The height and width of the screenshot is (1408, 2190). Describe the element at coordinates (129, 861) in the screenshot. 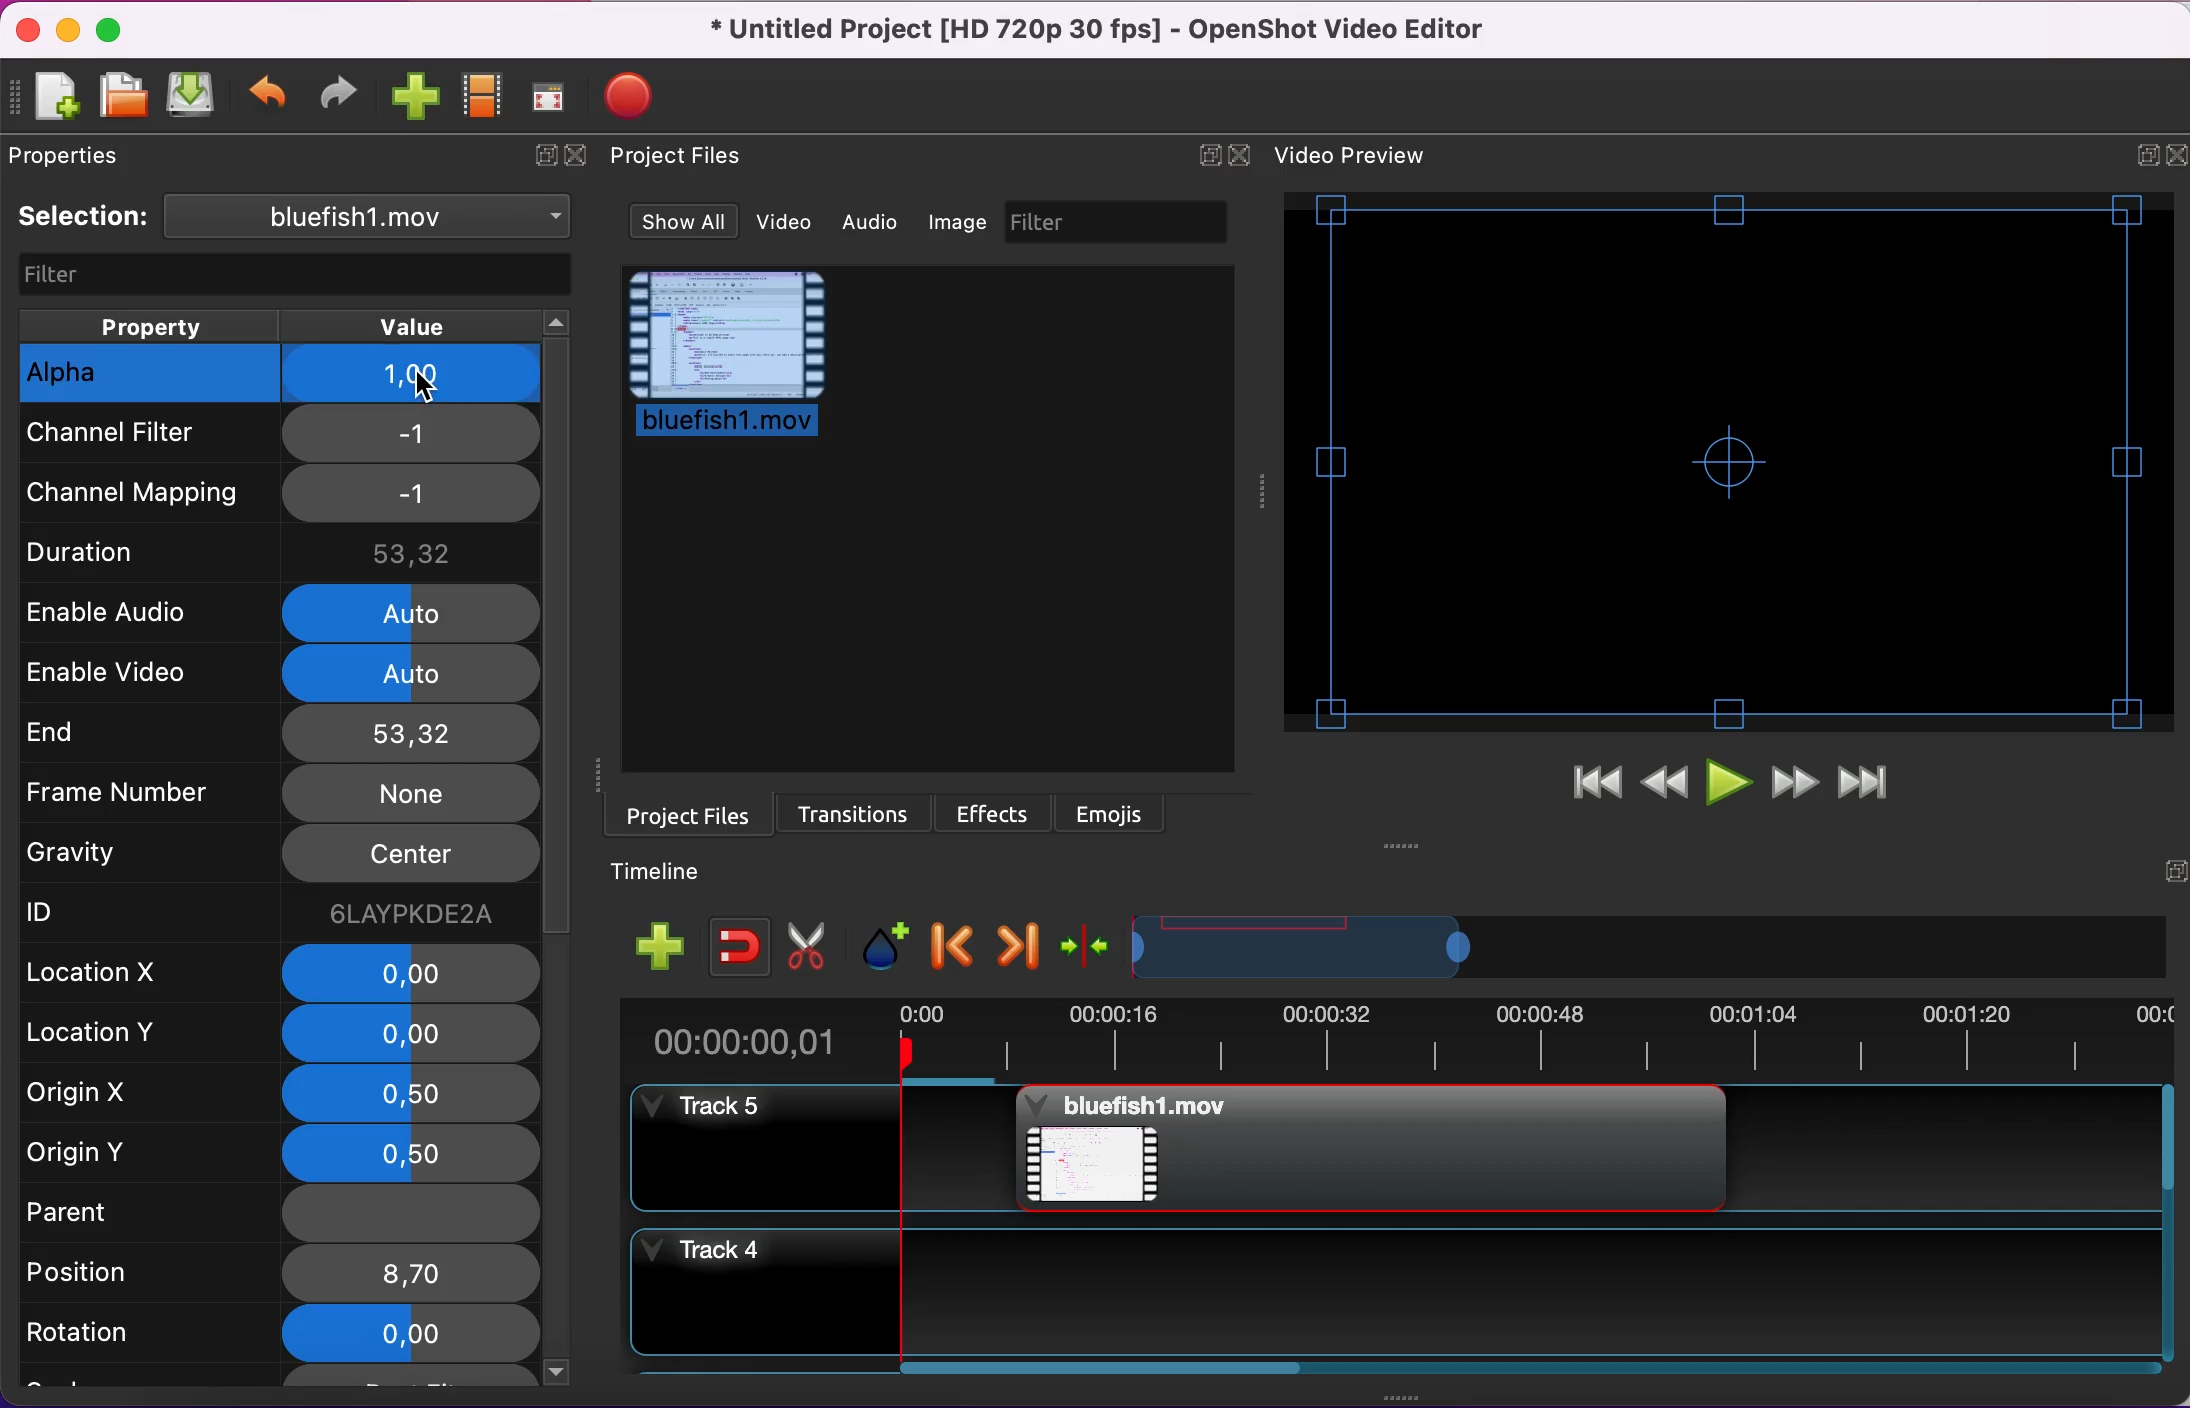

I see `gravity` at that location.